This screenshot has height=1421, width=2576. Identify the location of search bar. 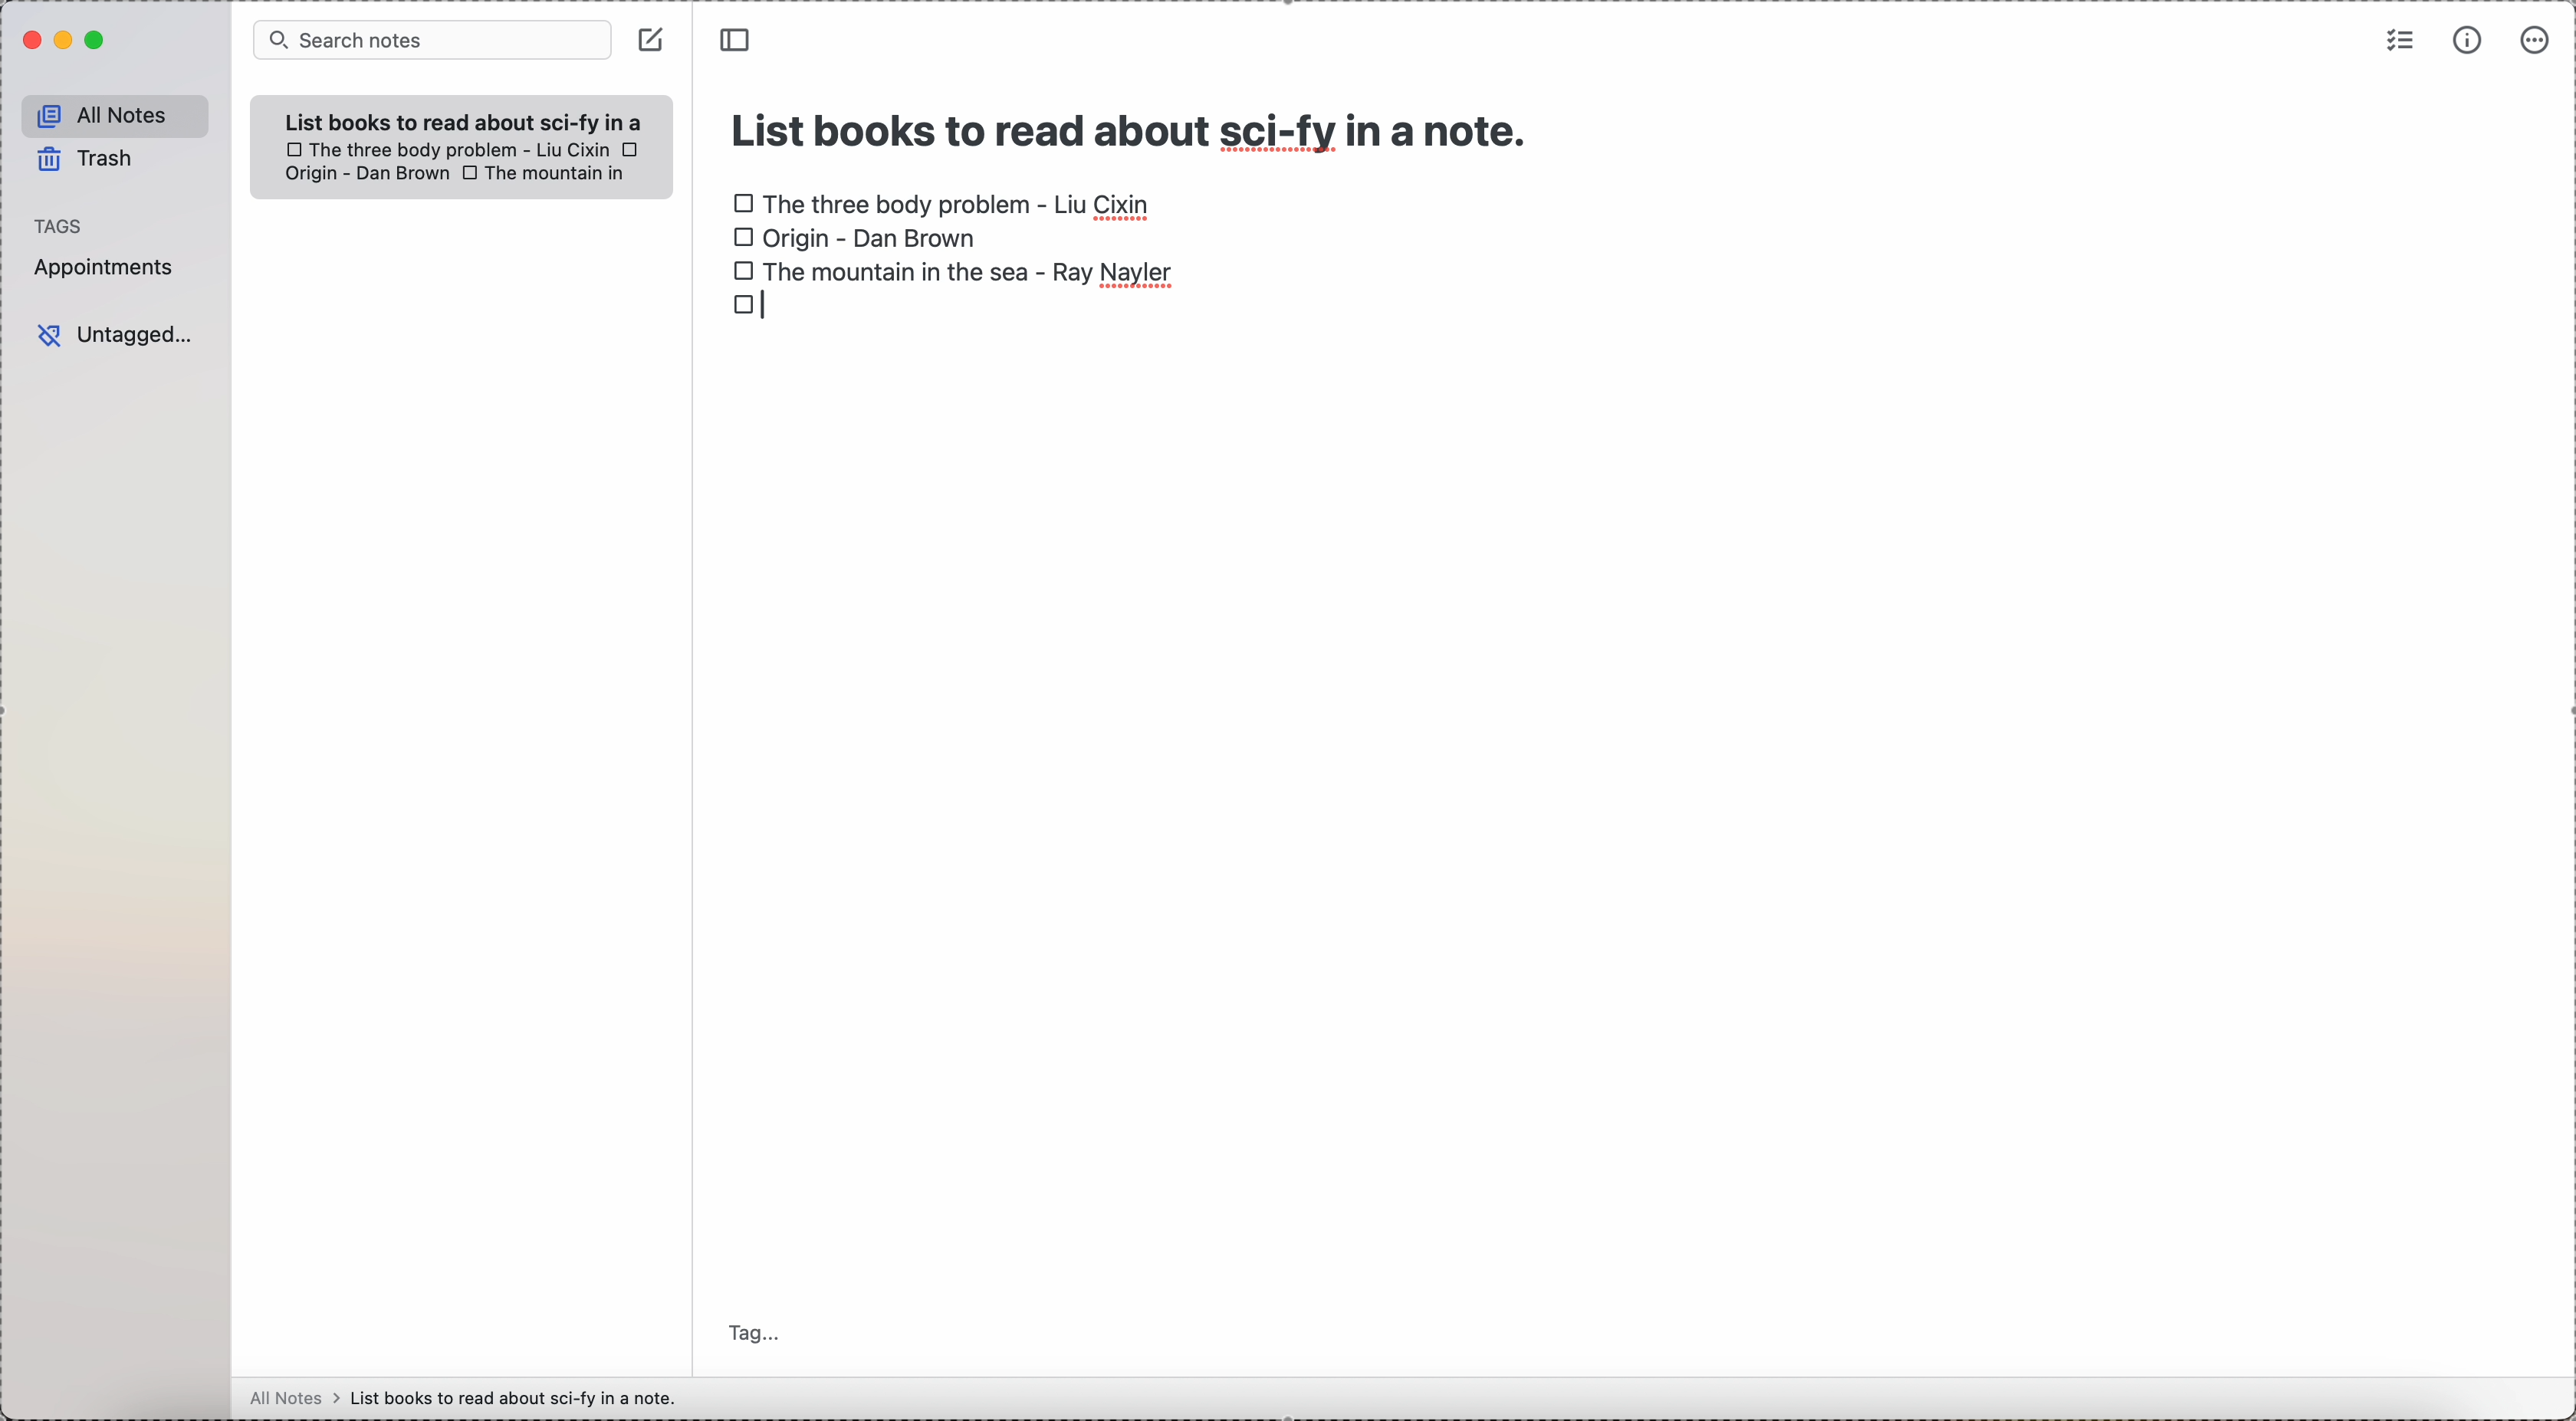
(430, 41).